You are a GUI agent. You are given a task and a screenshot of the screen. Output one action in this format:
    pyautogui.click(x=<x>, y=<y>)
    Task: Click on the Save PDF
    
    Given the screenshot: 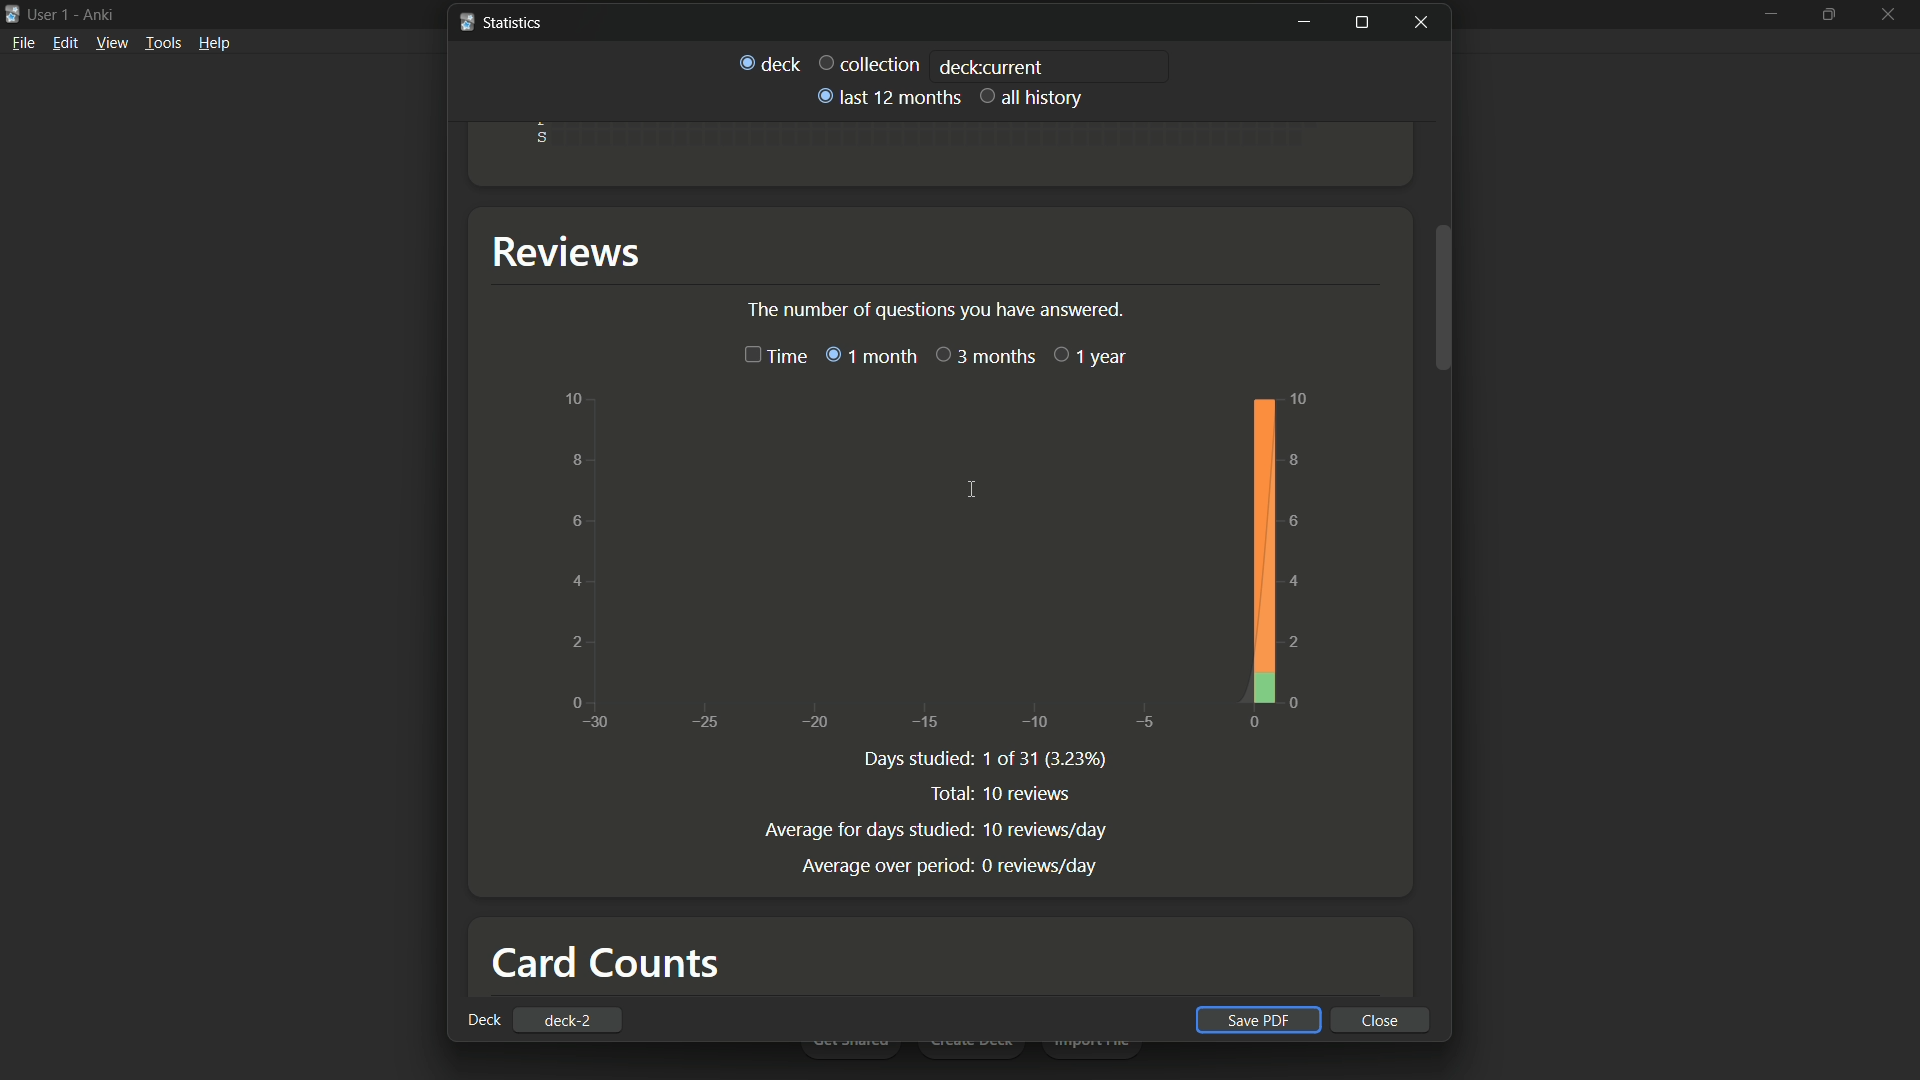 What is the action you would take?
    pyautogui.click(x=1262, y=1019)
    